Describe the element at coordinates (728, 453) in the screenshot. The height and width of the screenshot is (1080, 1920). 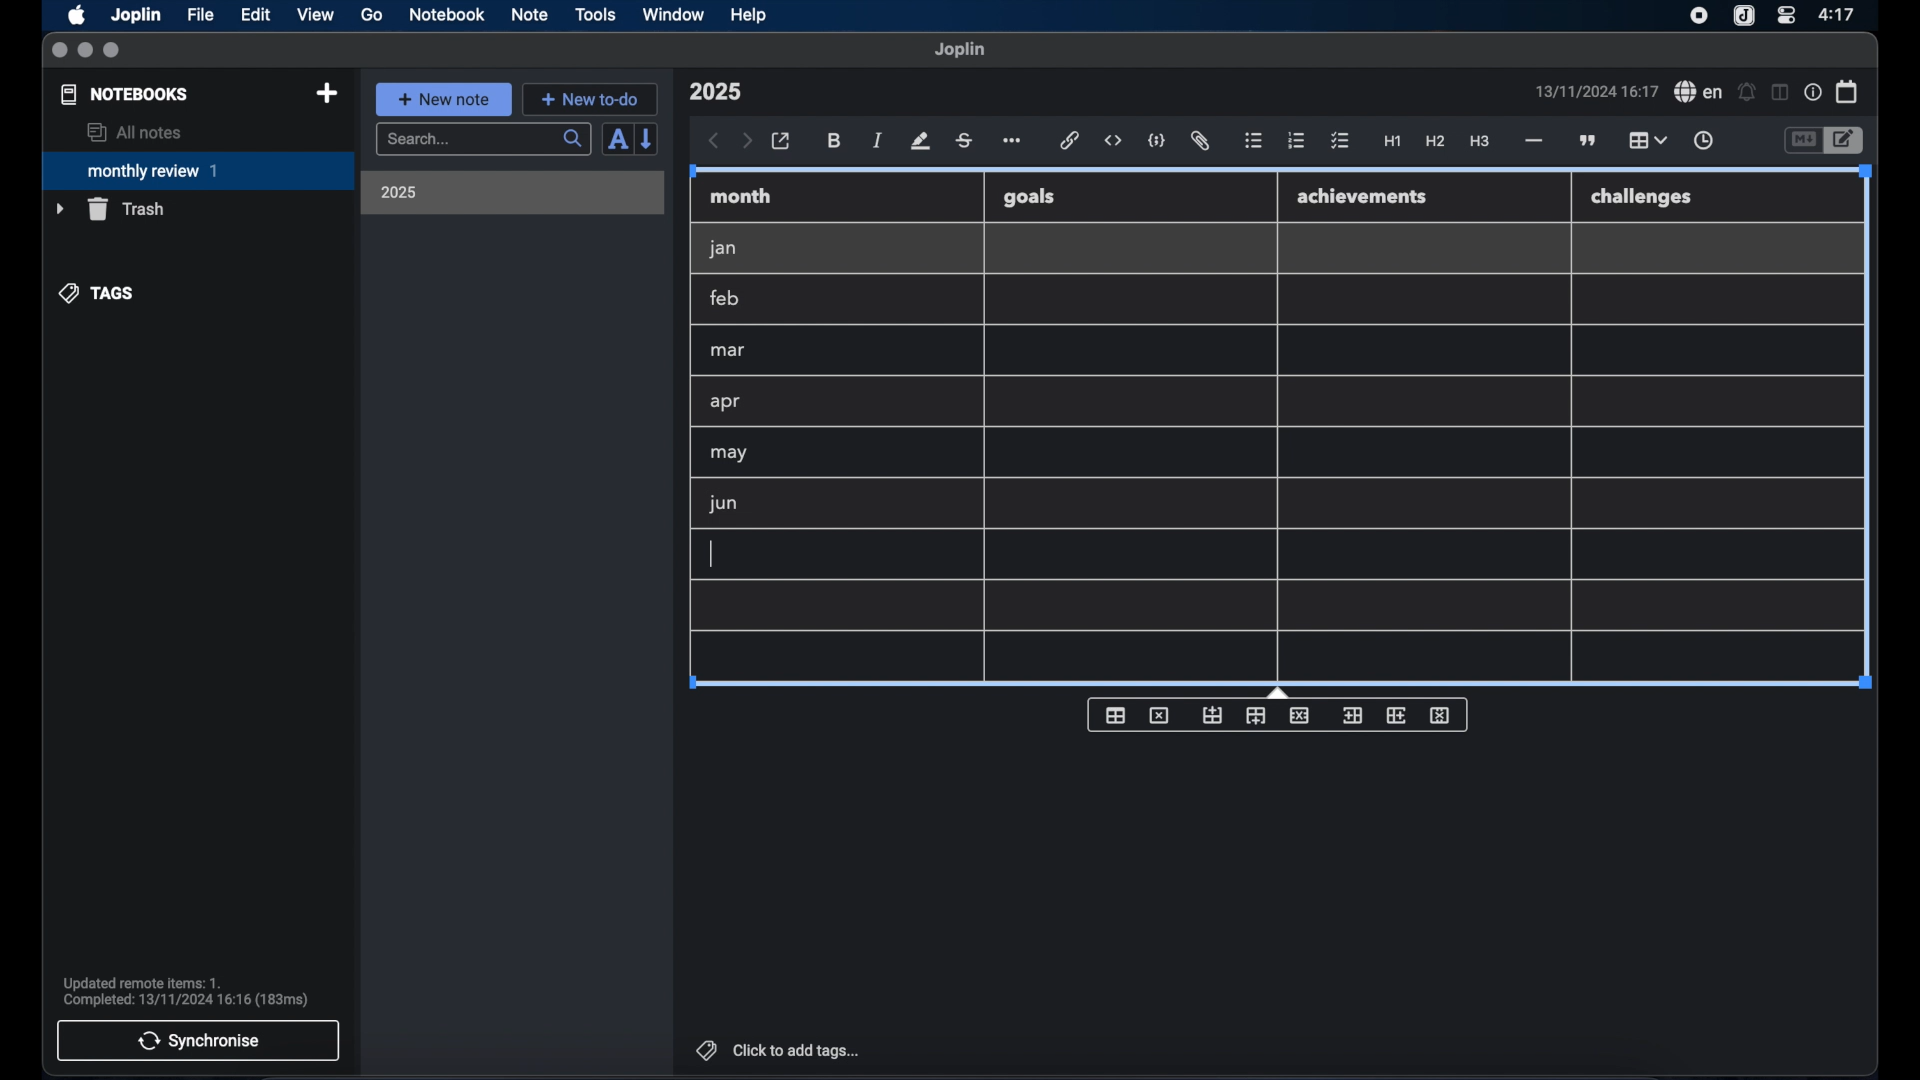
I see `may` at that location.